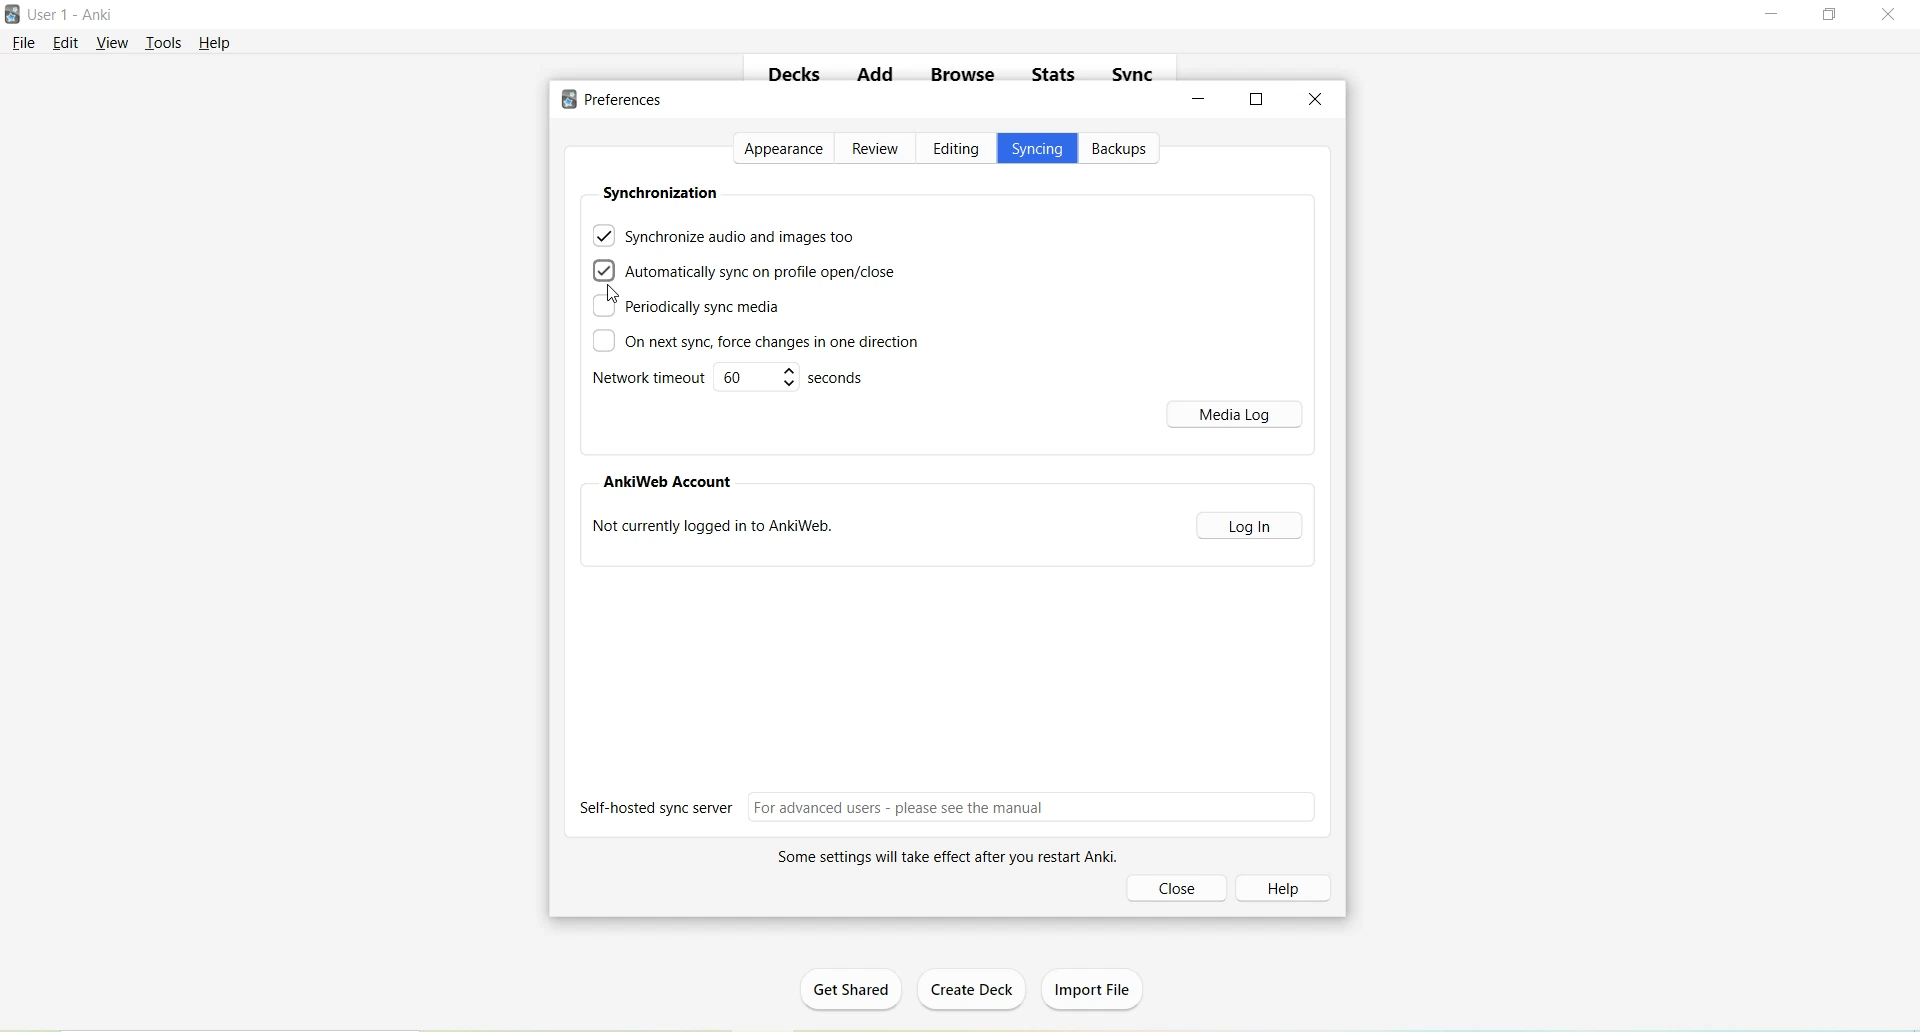  Describe the element at coordinates (1257, 98) in the screenshot. I see `Maximize` at that location.